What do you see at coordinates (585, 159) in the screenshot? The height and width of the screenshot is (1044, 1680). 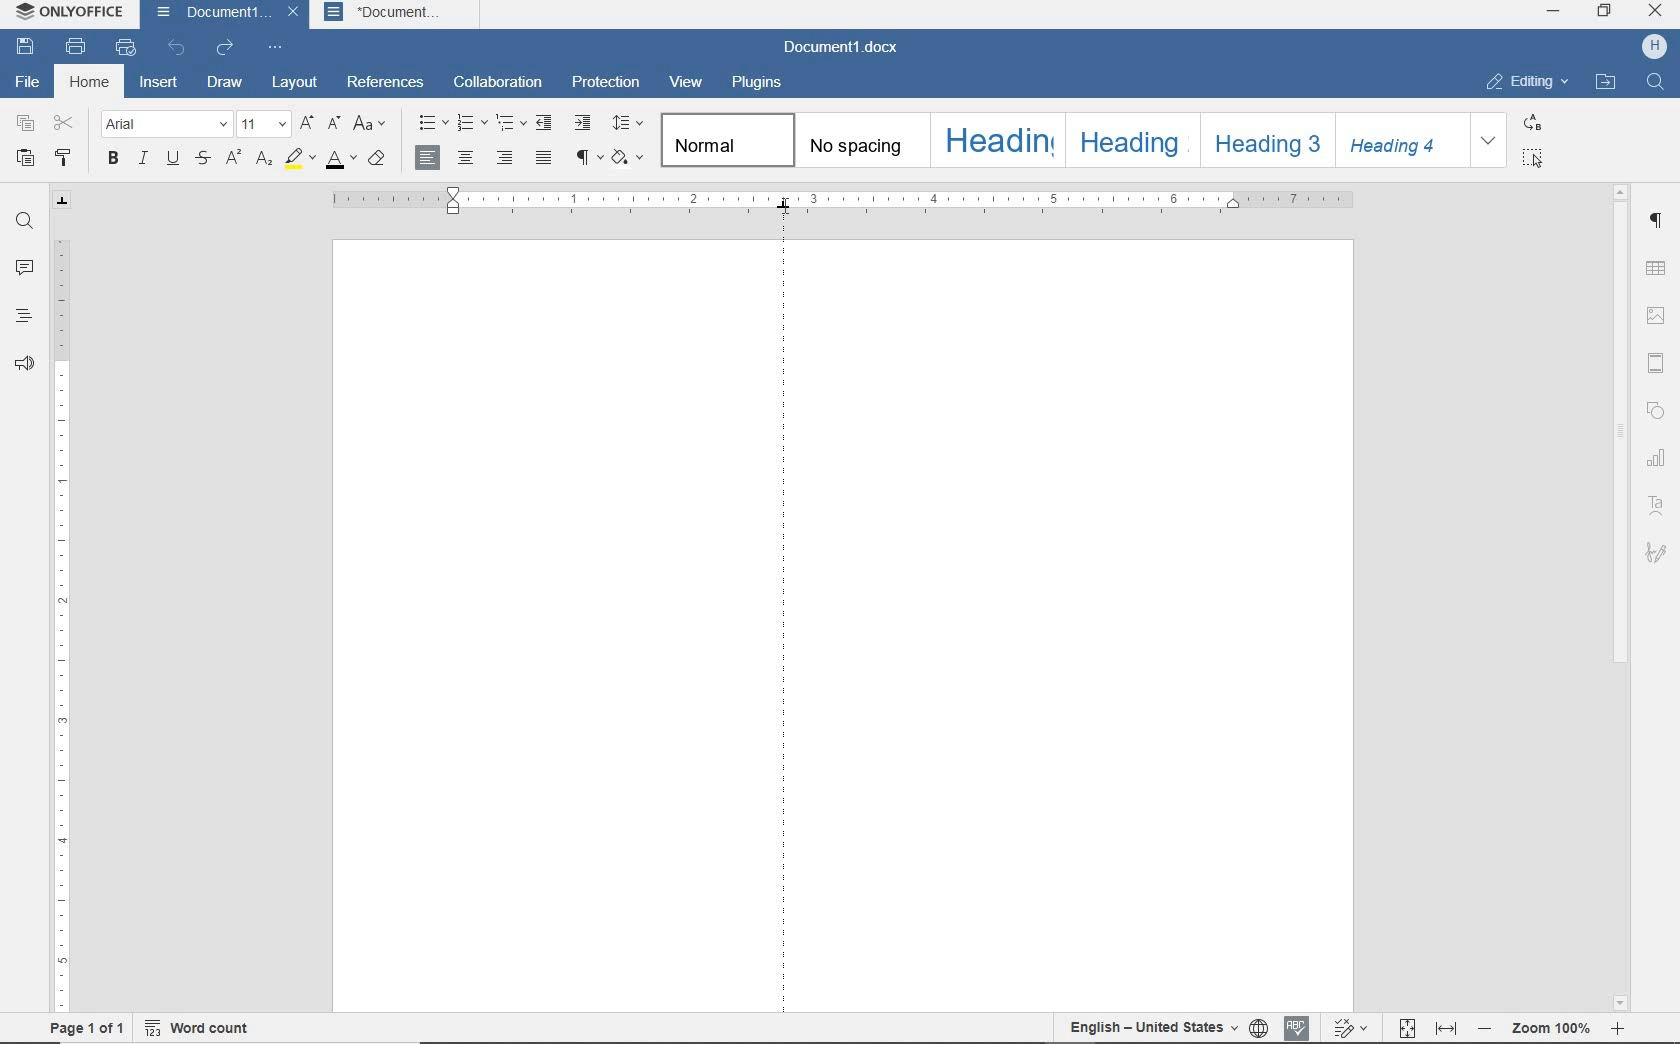 I see `NONPRINTING CHARACTERS` at bounding box center [585, 159].